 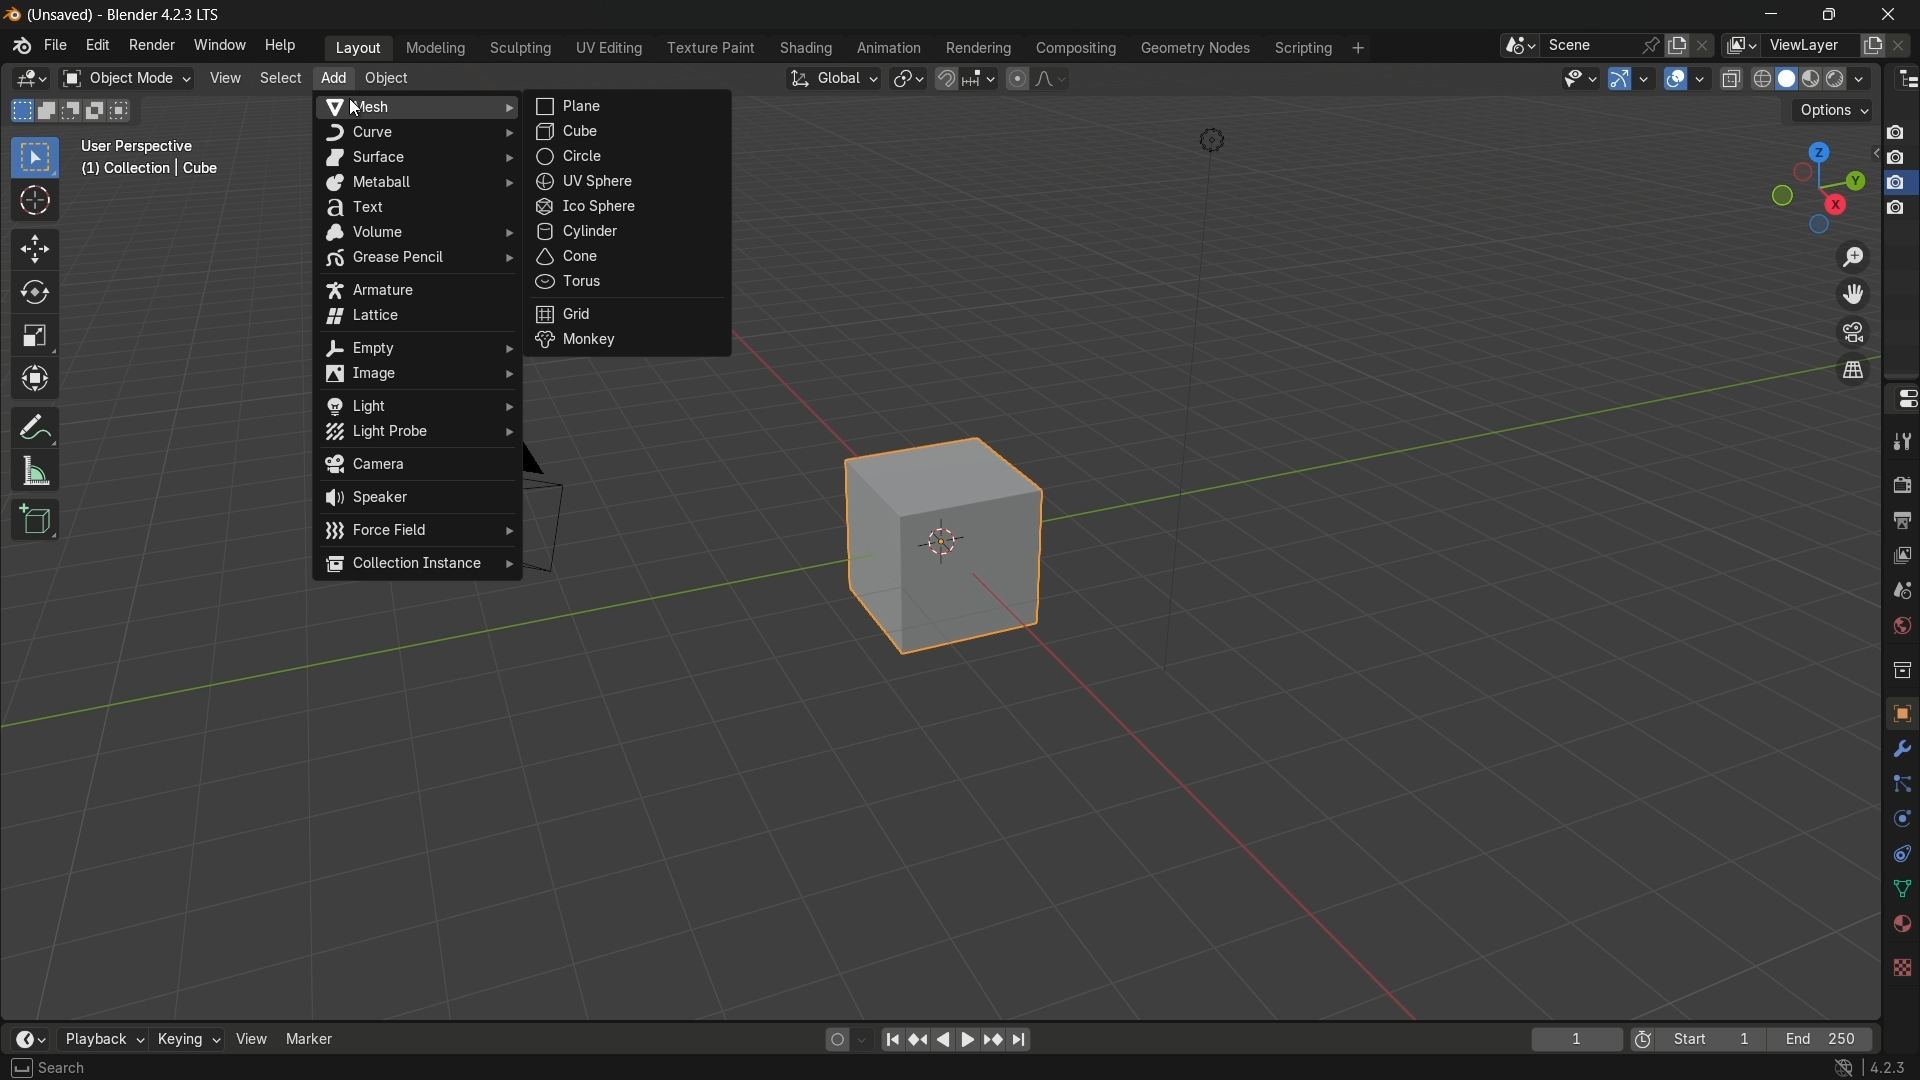 I want to click on End 250, so click(x=1819, y=1039).